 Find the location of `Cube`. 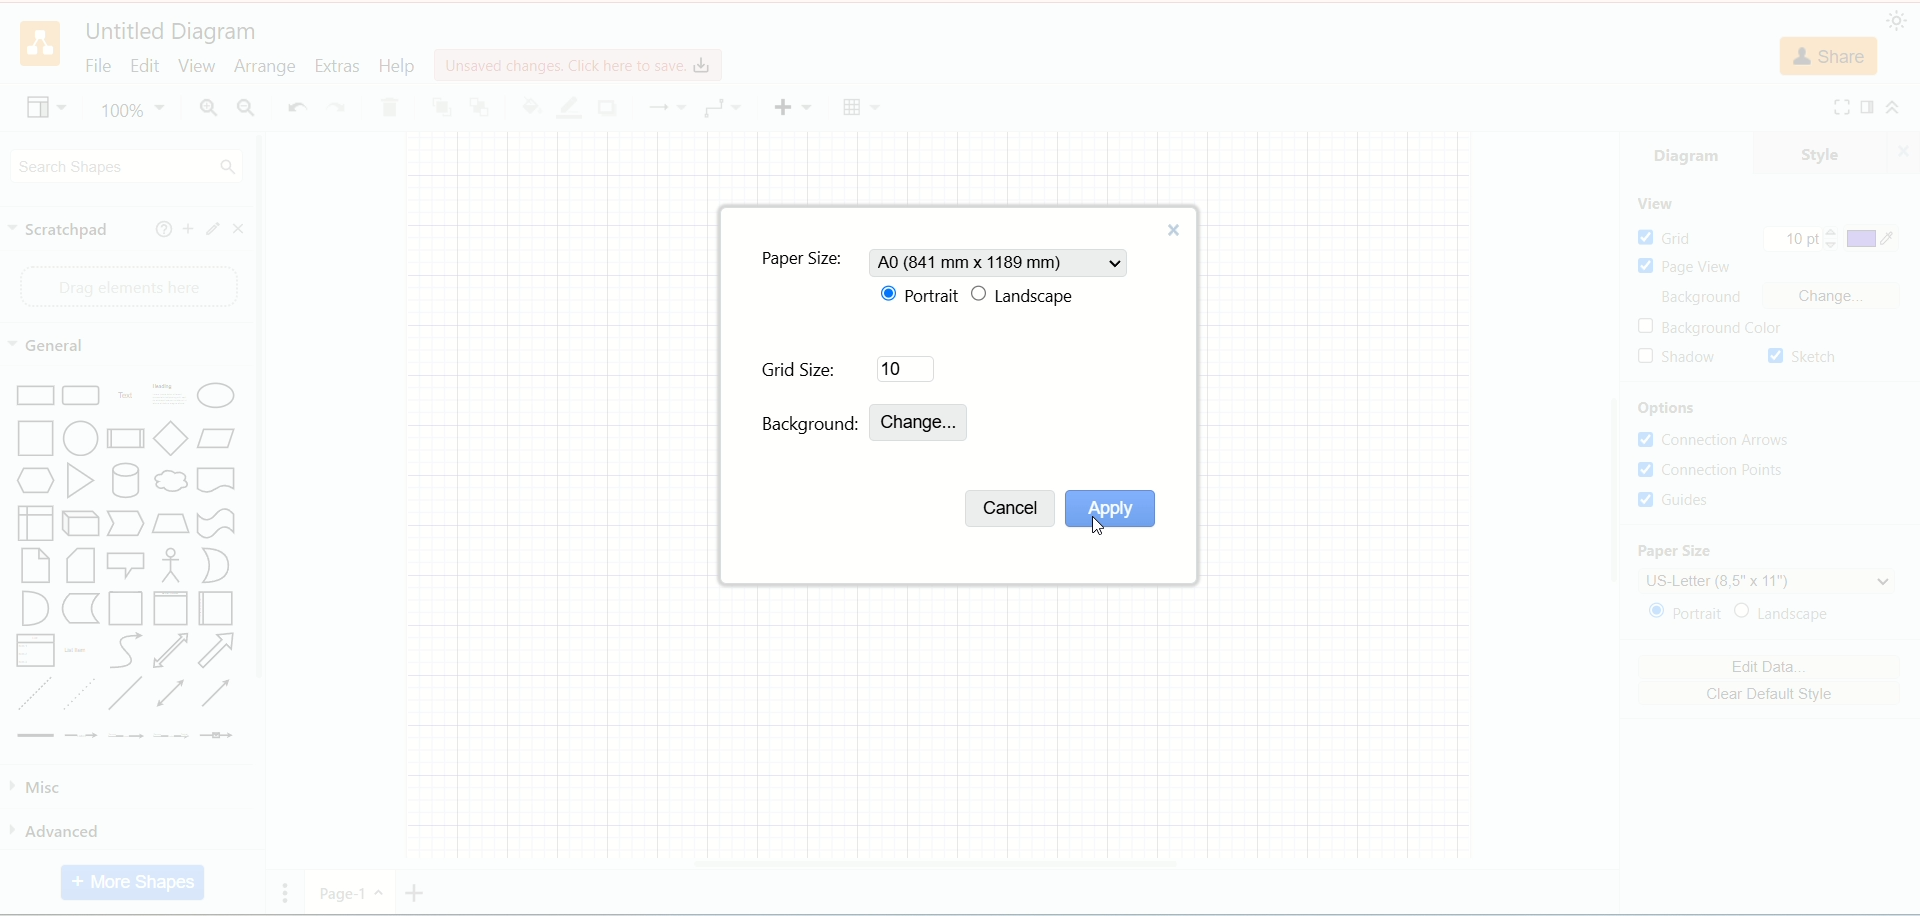

Cube is located at coordinates (80, 524).